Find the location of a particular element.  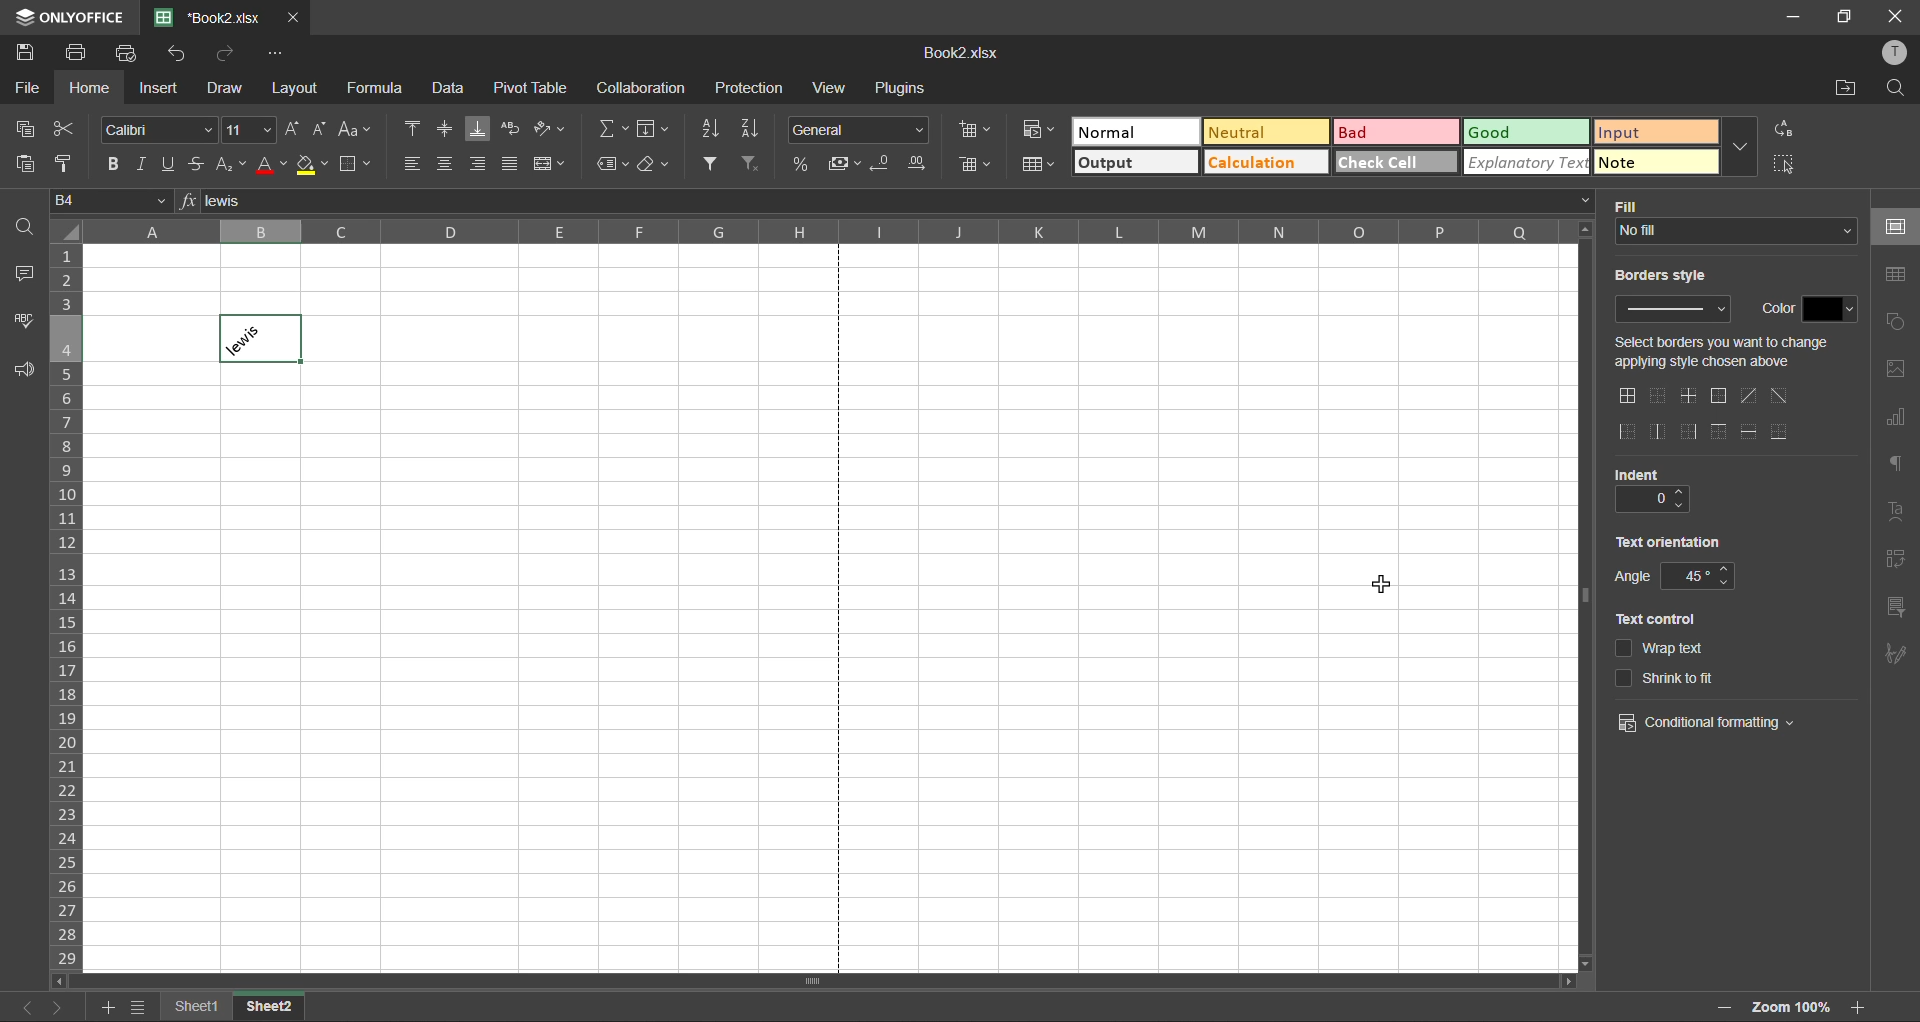

vertical scrollbar is located at coordinates (1579, 596).